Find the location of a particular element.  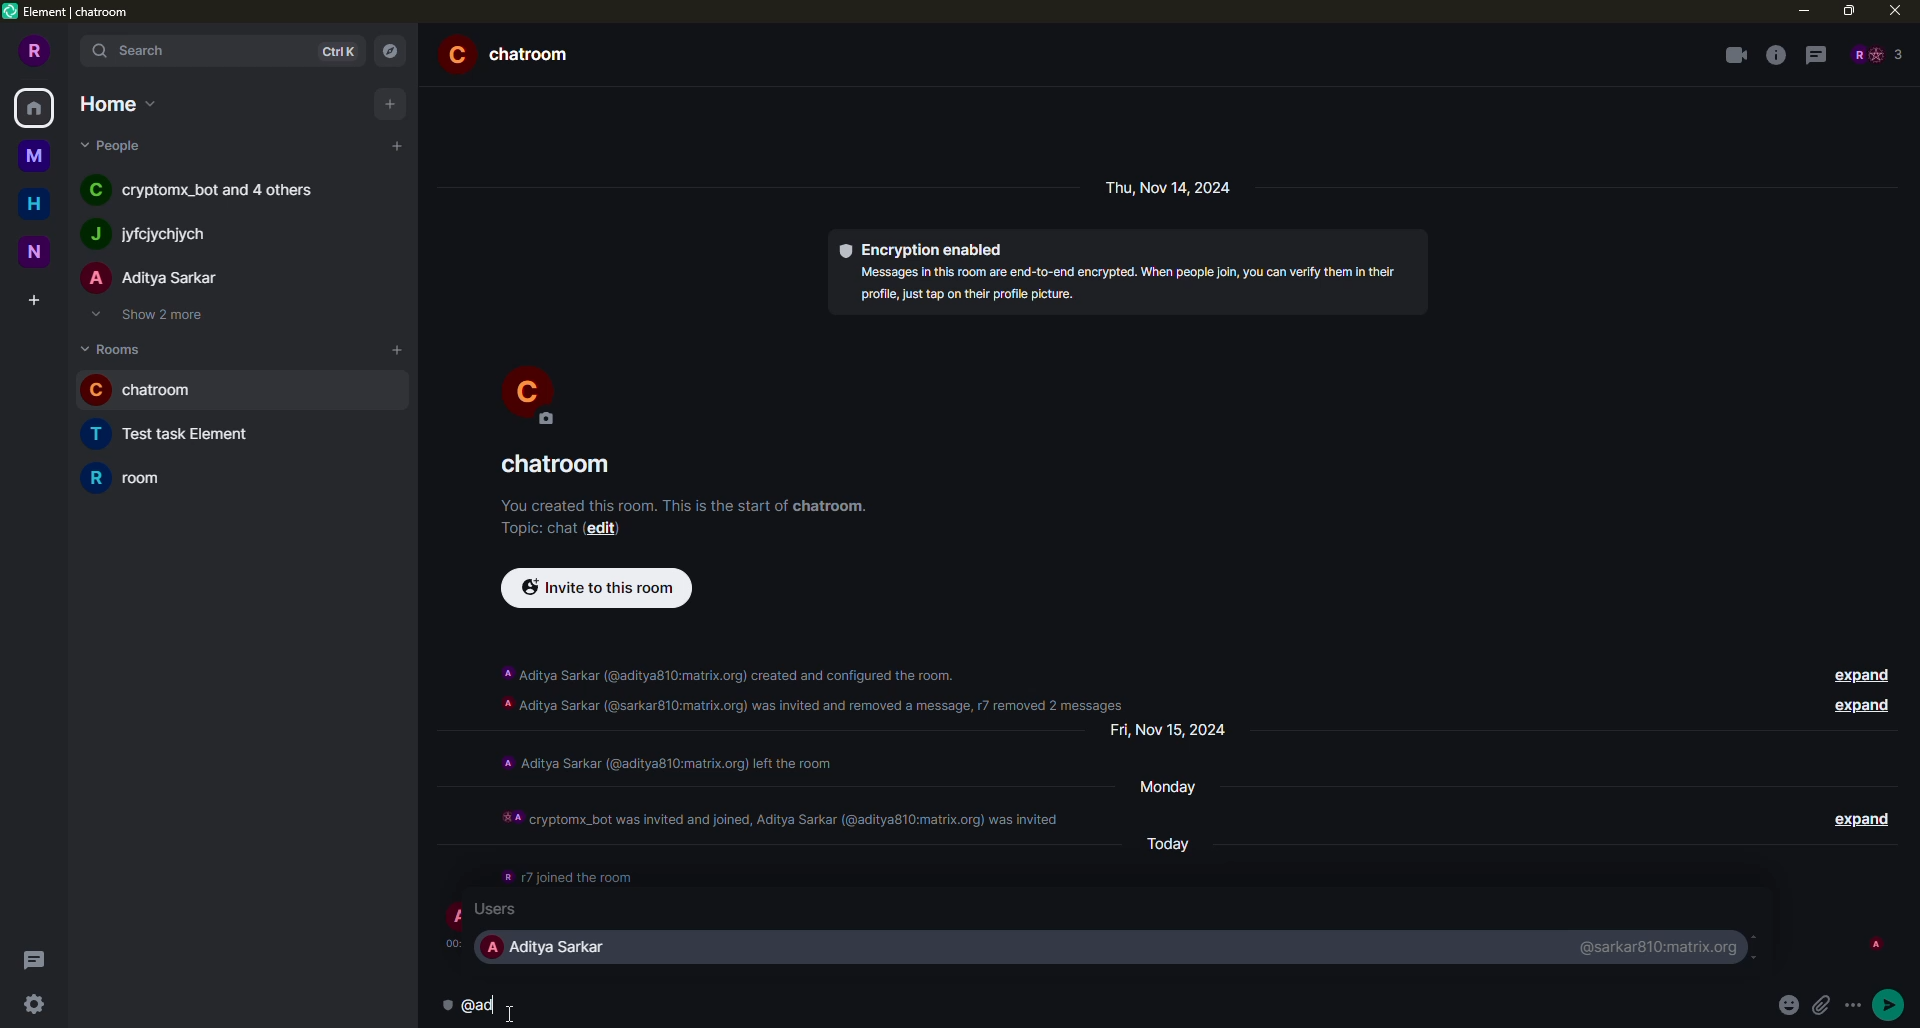

quick settings is located at coordinates (32, 1006).